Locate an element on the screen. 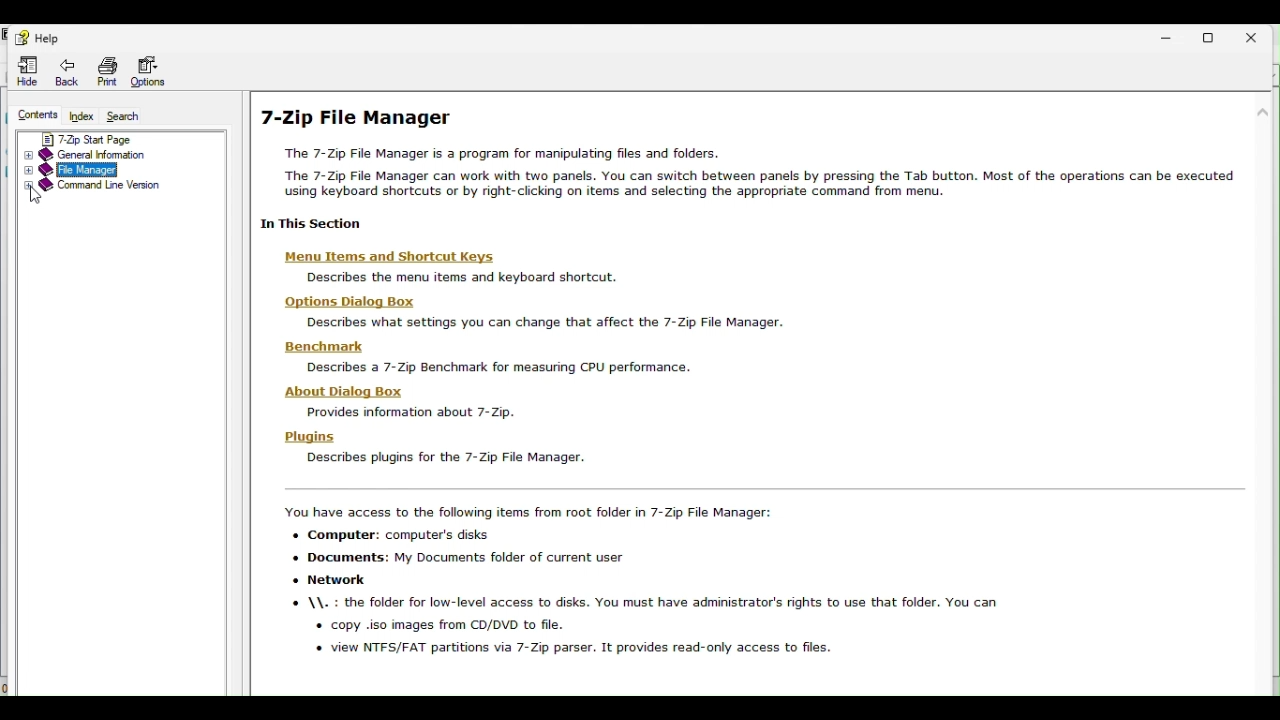 This screenshot has height=720, width=1280. 7 zip file manager help page is located at coordinates (752, 168).